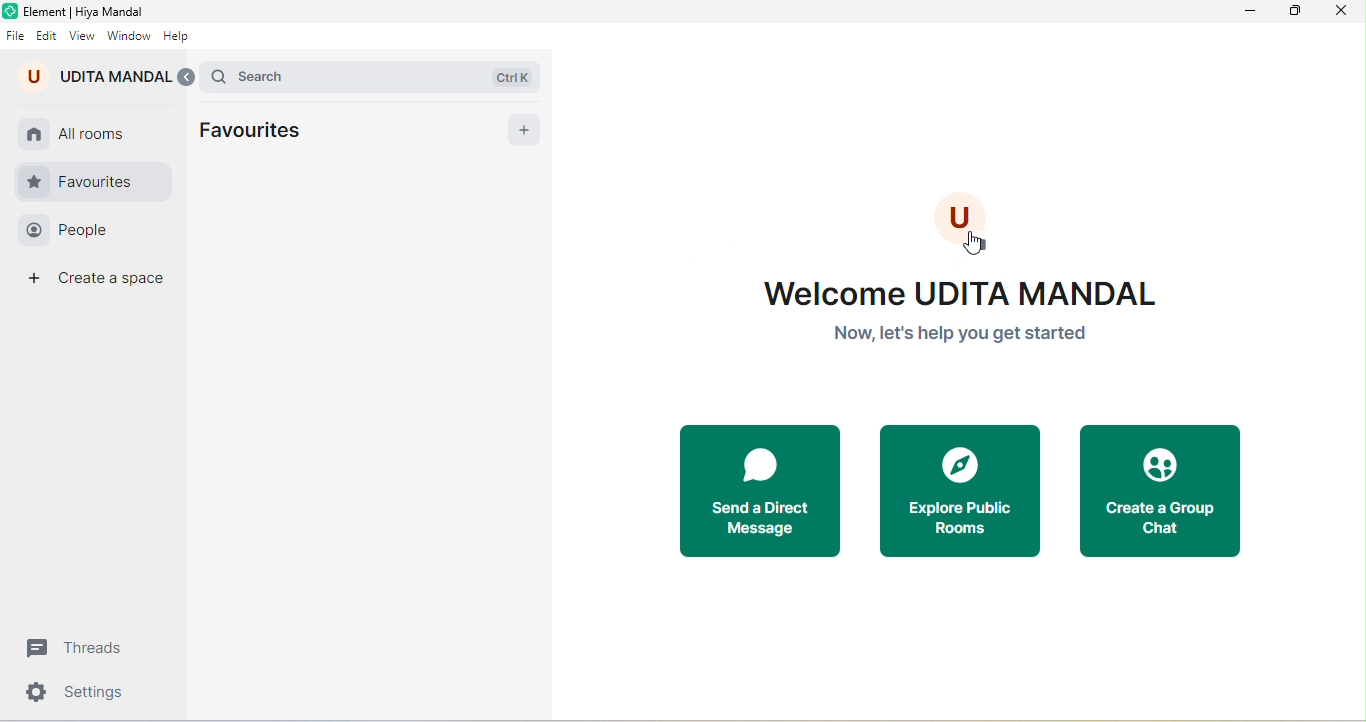  What do you see at coordinates (79, 695) in the screenshot?
I see `seeting` at bounding box center [79, 695].